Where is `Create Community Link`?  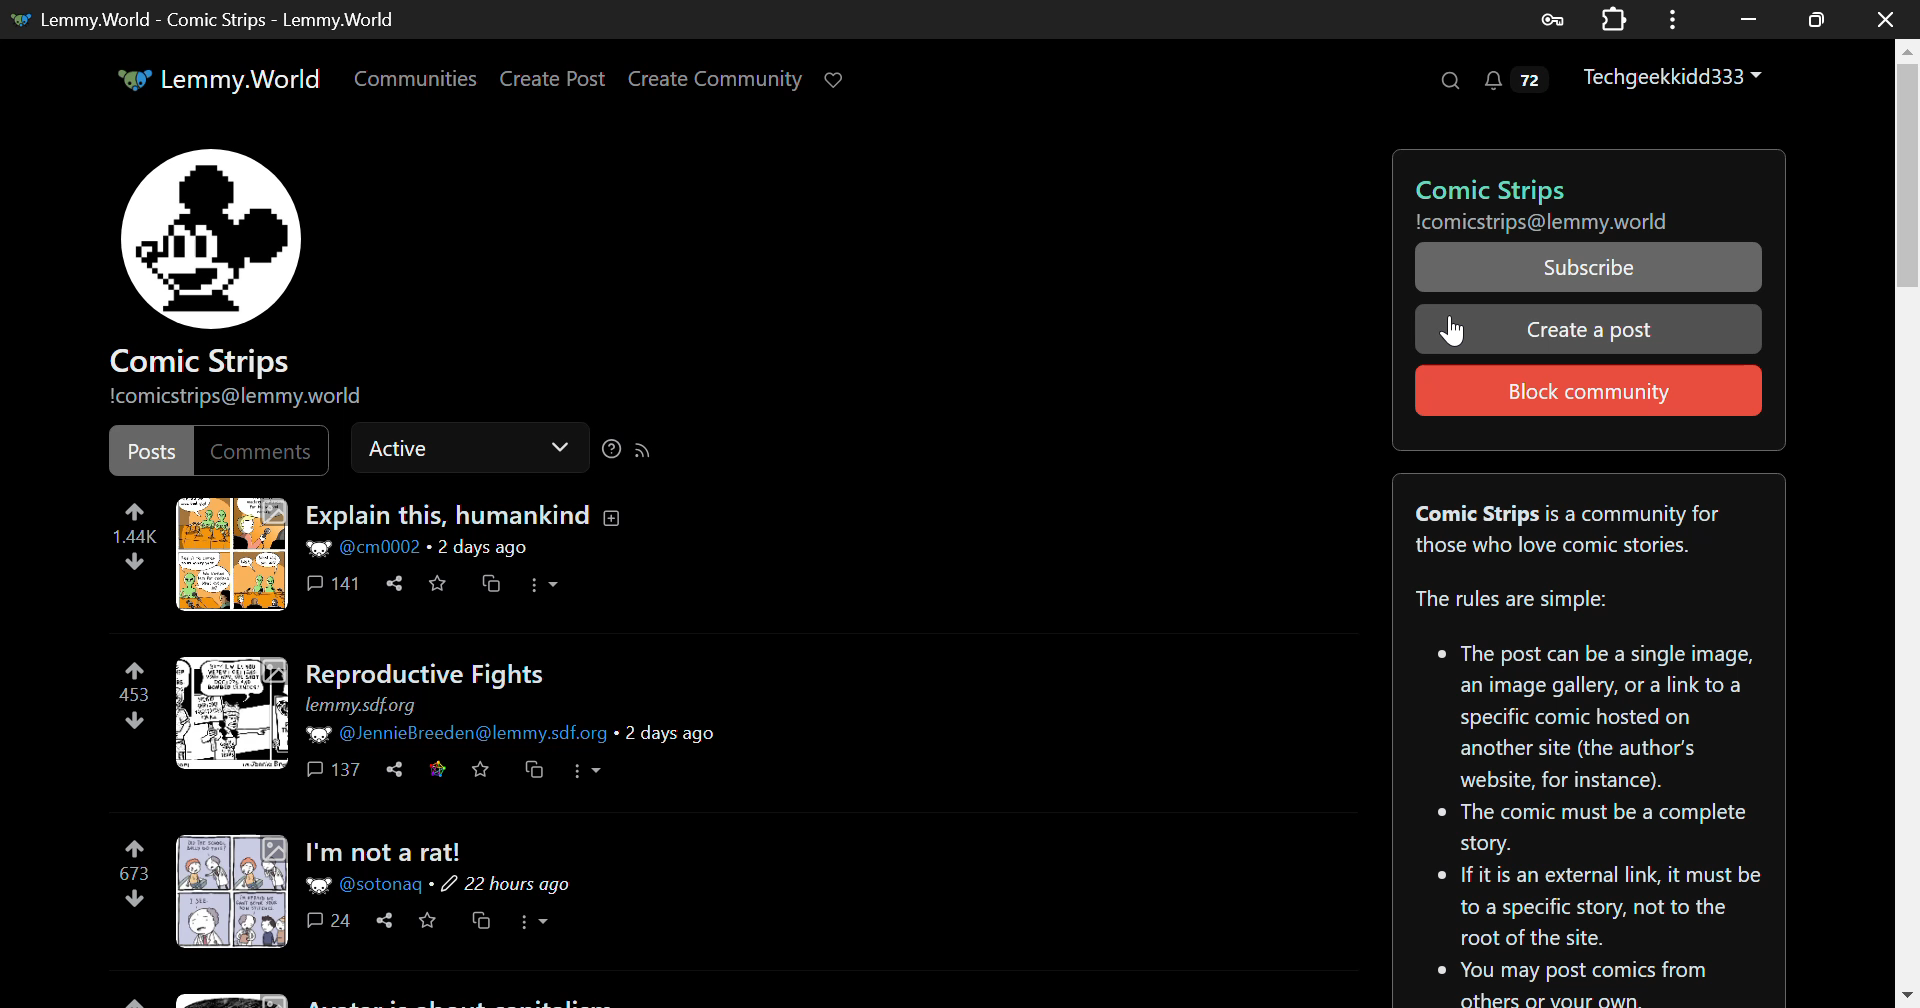
Create Community Link is located at coordinates (719, 82).